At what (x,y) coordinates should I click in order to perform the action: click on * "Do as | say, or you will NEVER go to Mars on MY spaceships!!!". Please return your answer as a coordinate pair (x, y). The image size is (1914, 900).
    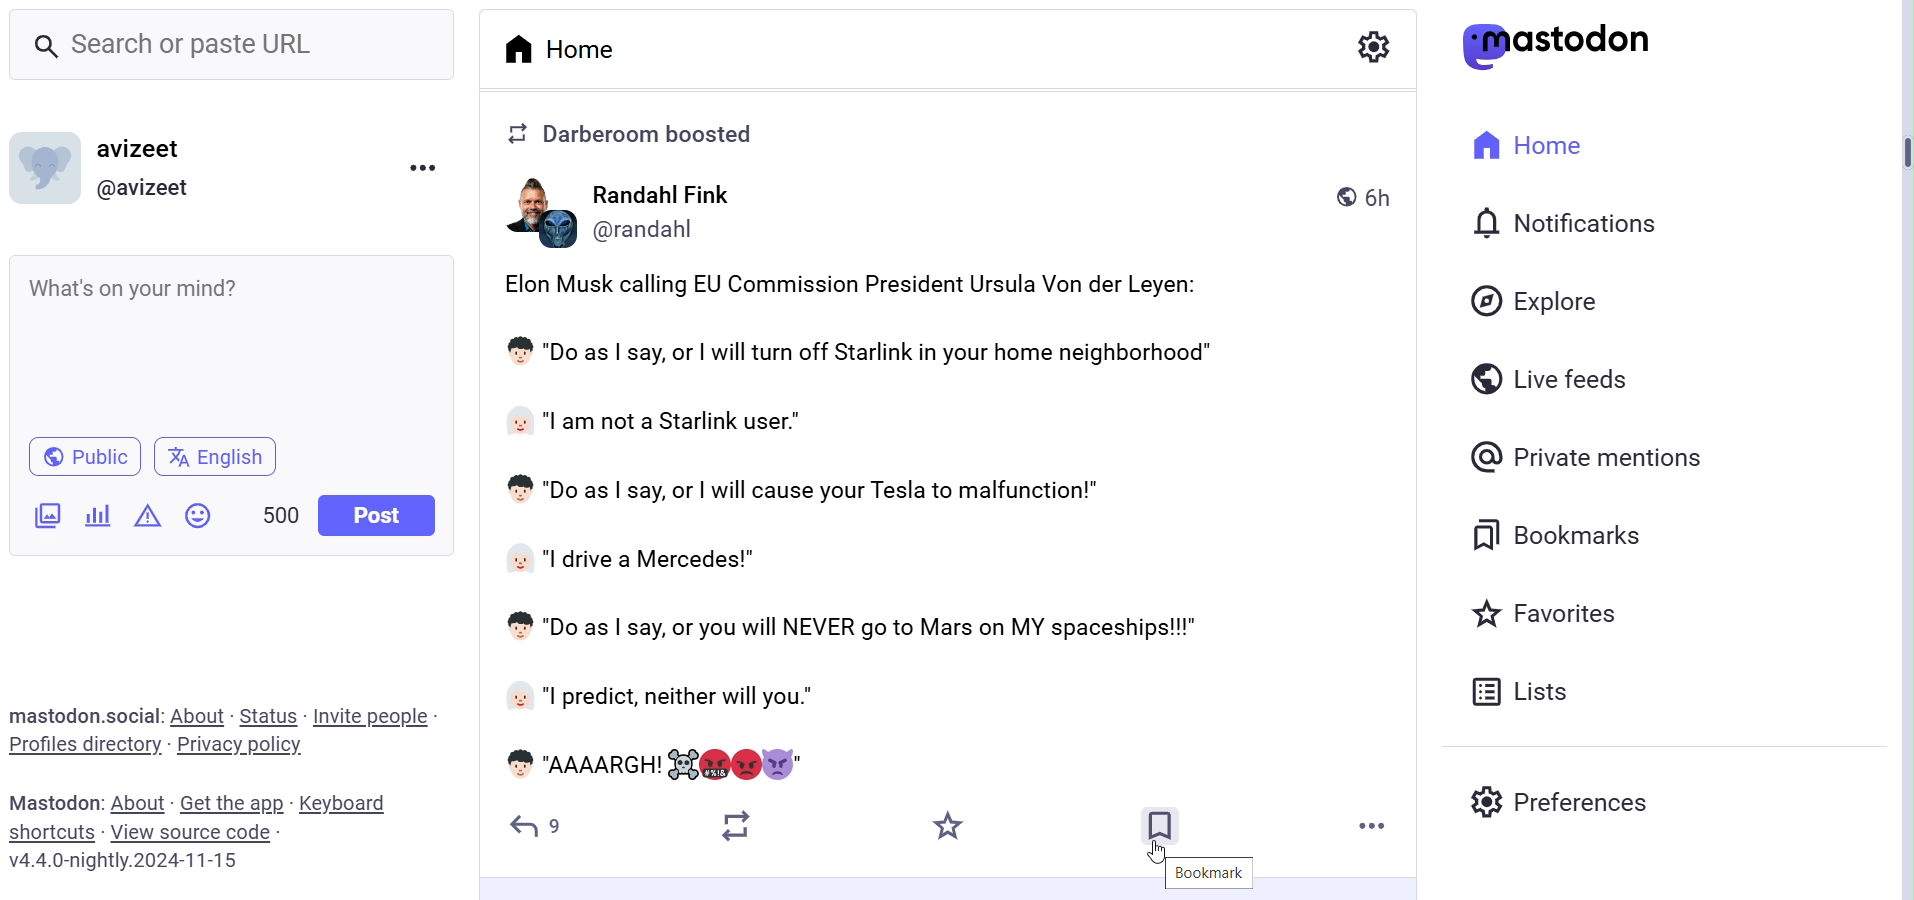
    Looking at the image, I should click on (873, 630).